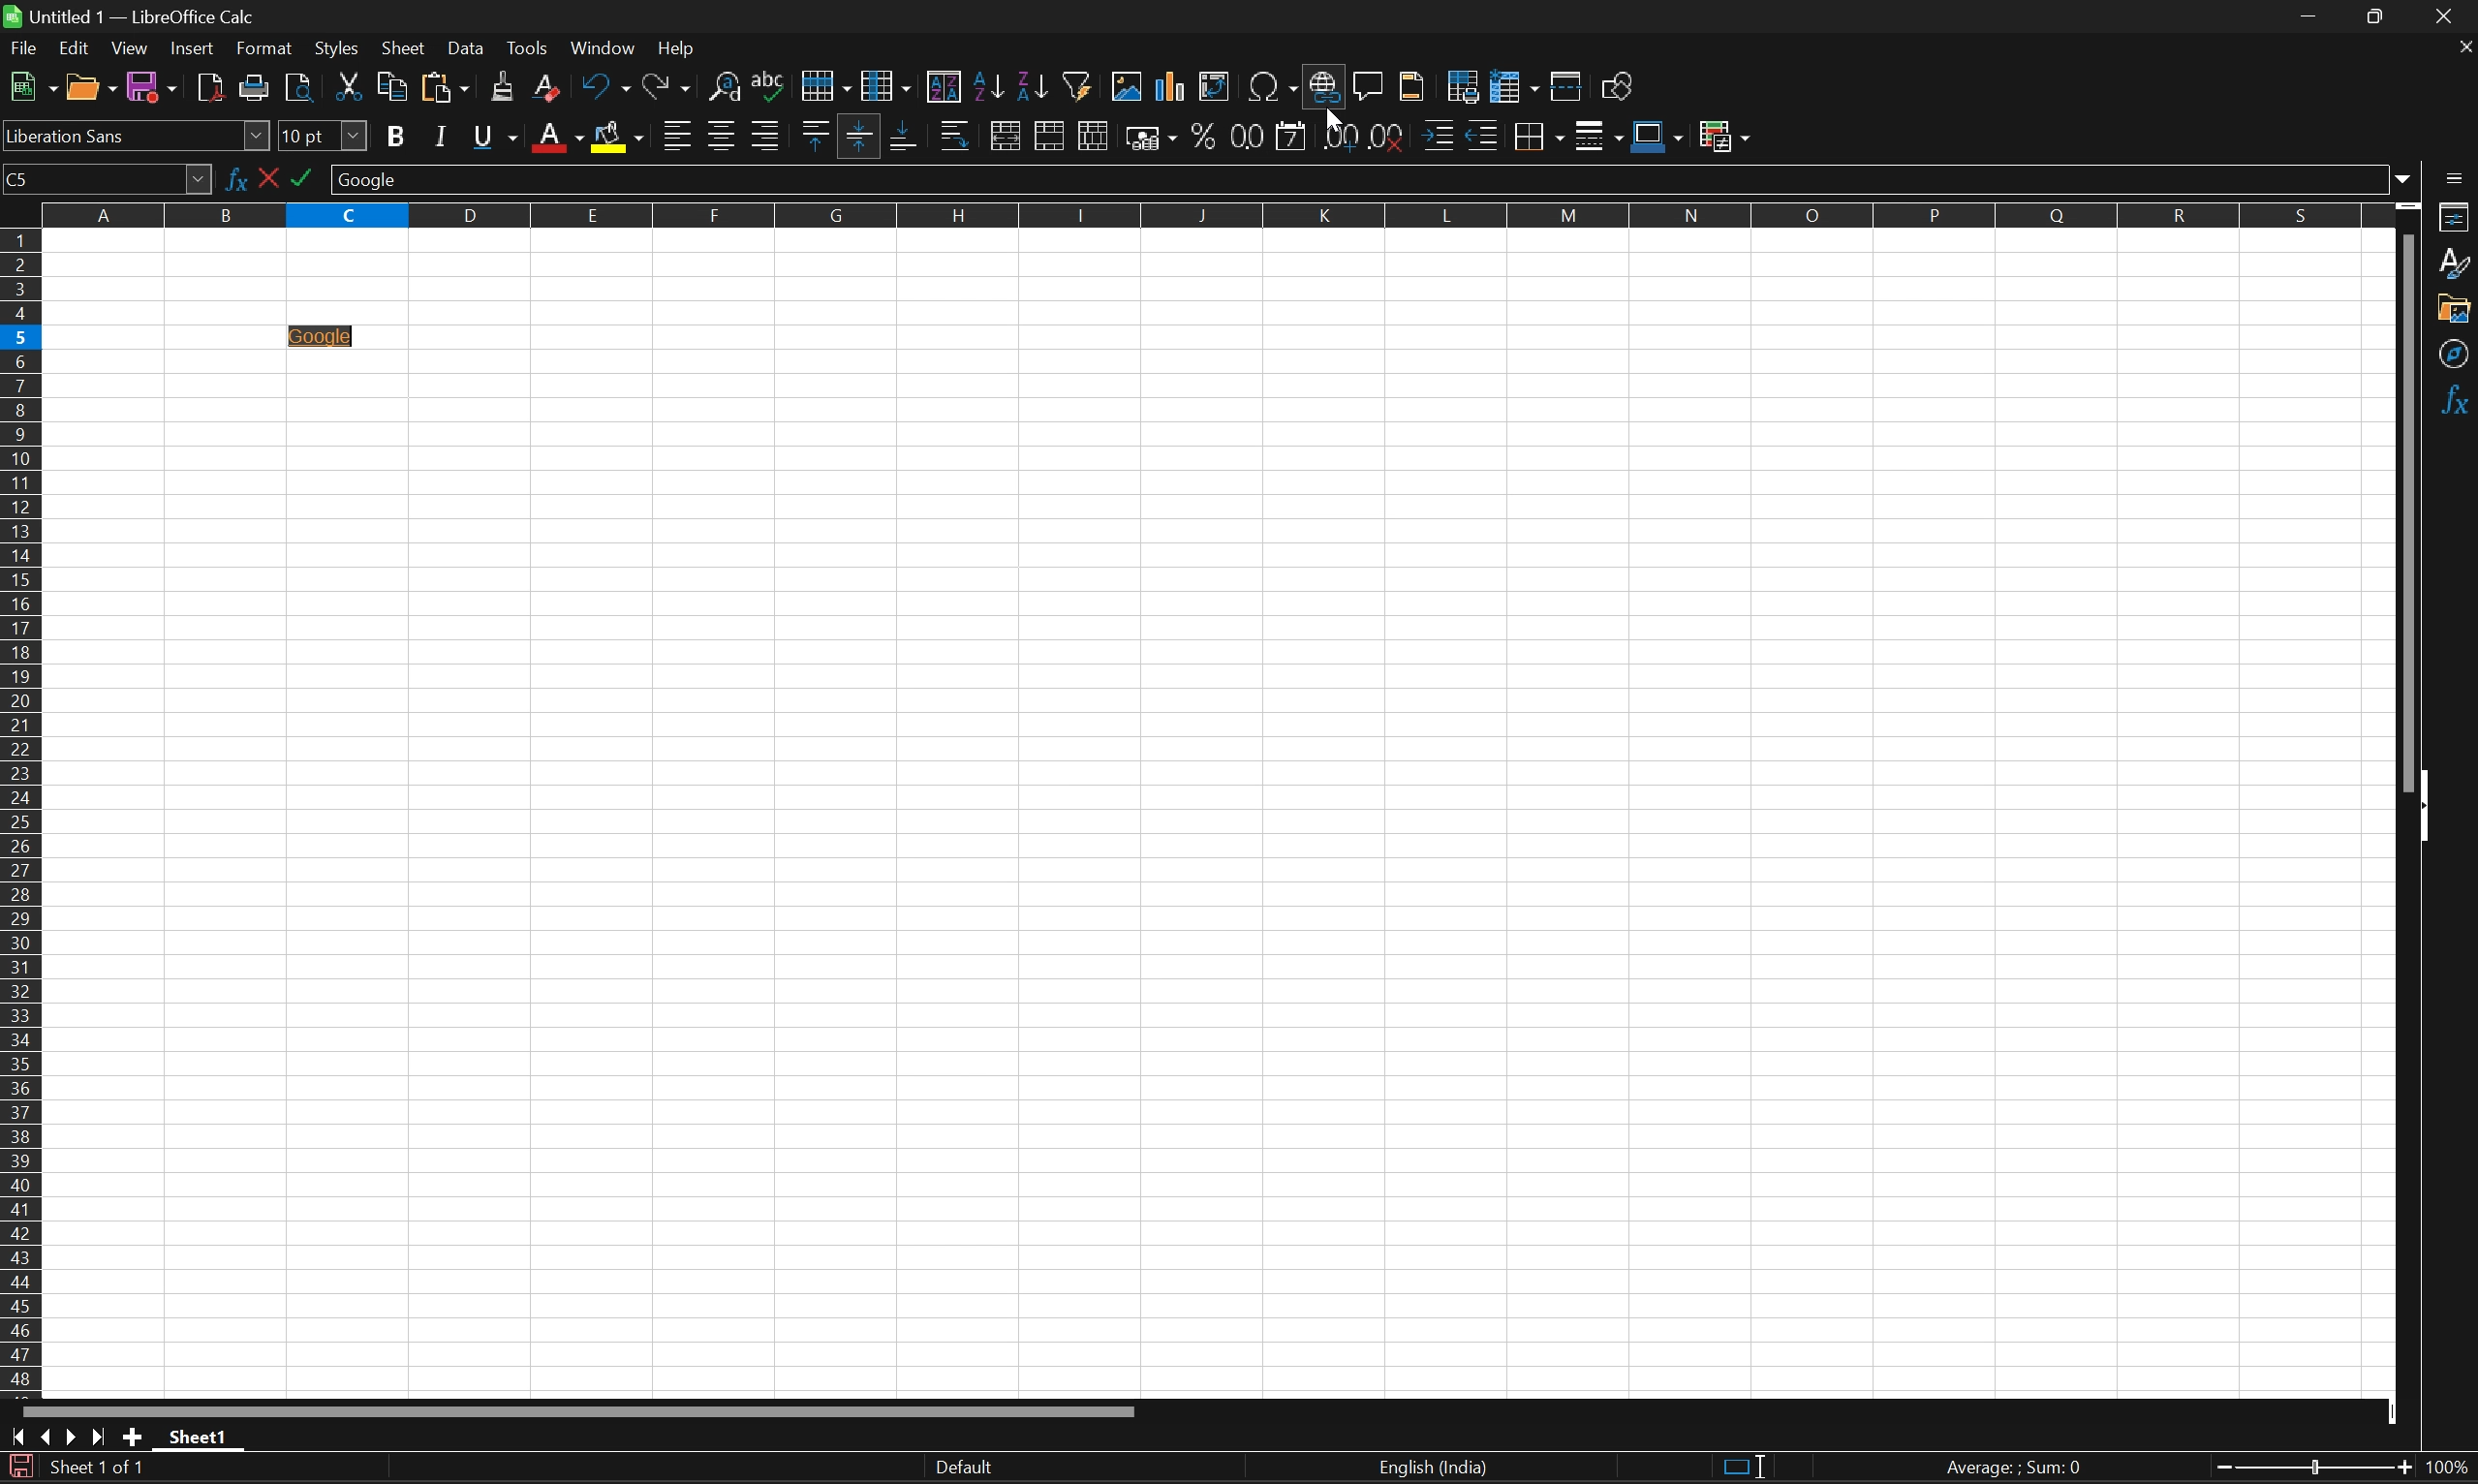 Image resolution: width=2478 pixels, height=1484 pixels. I want to click on Insert comment, so click(1370, 86).